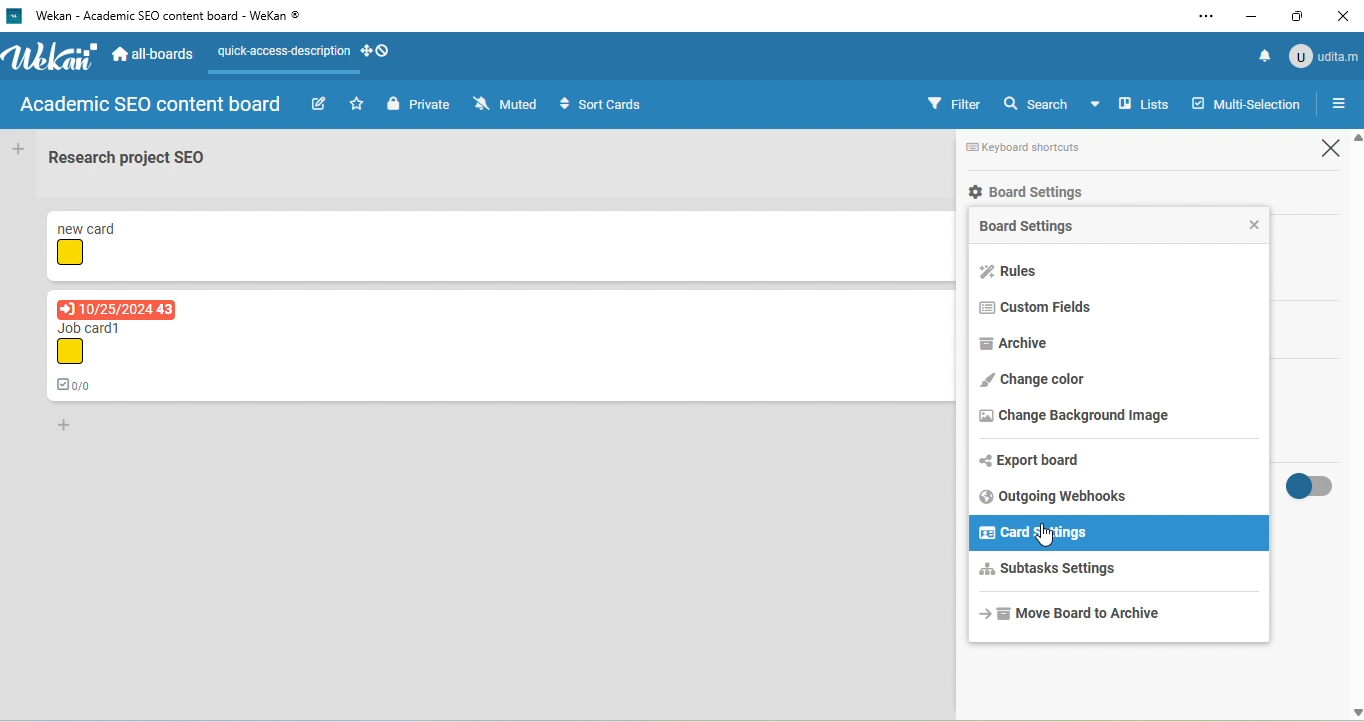 This screenshot has height=722, width=1364. I want to click on move board to archive, so click(1097, 617).